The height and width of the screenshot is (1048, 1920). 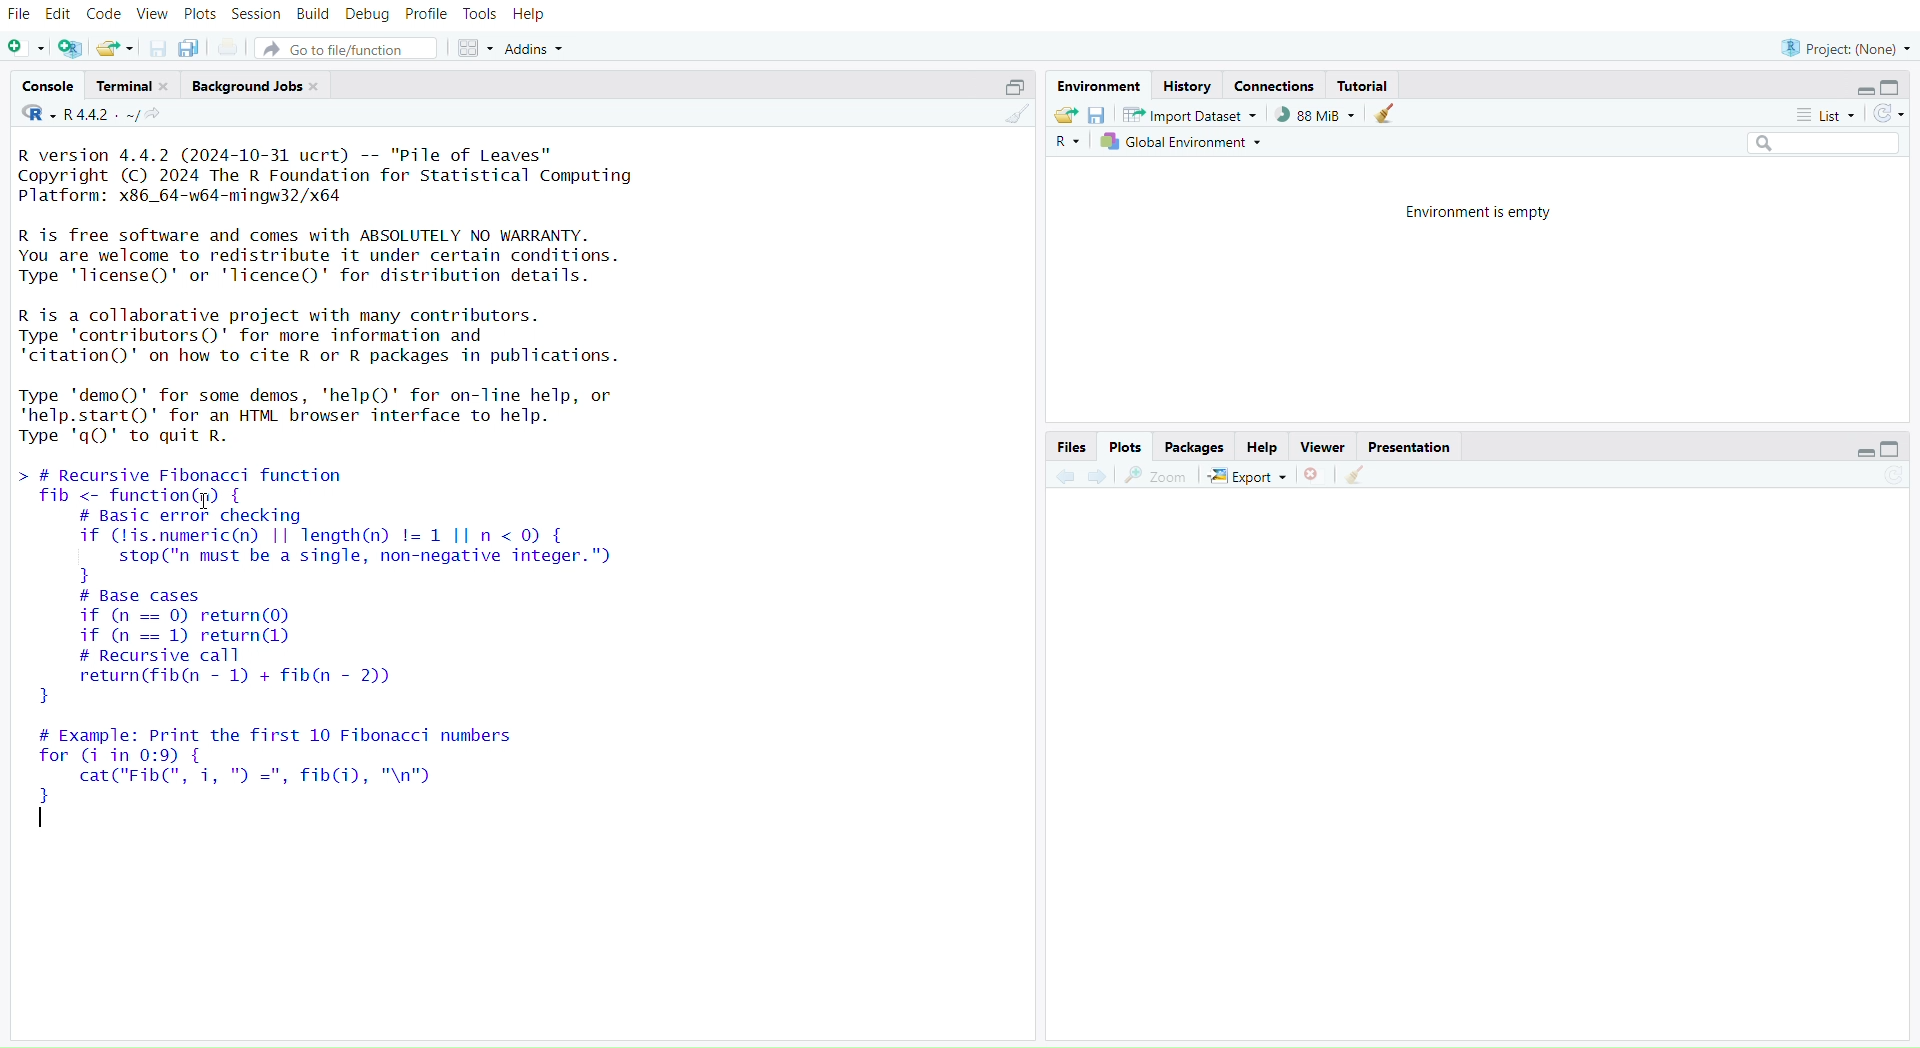 I want to click on project(None), so click(x=1843, y=49).